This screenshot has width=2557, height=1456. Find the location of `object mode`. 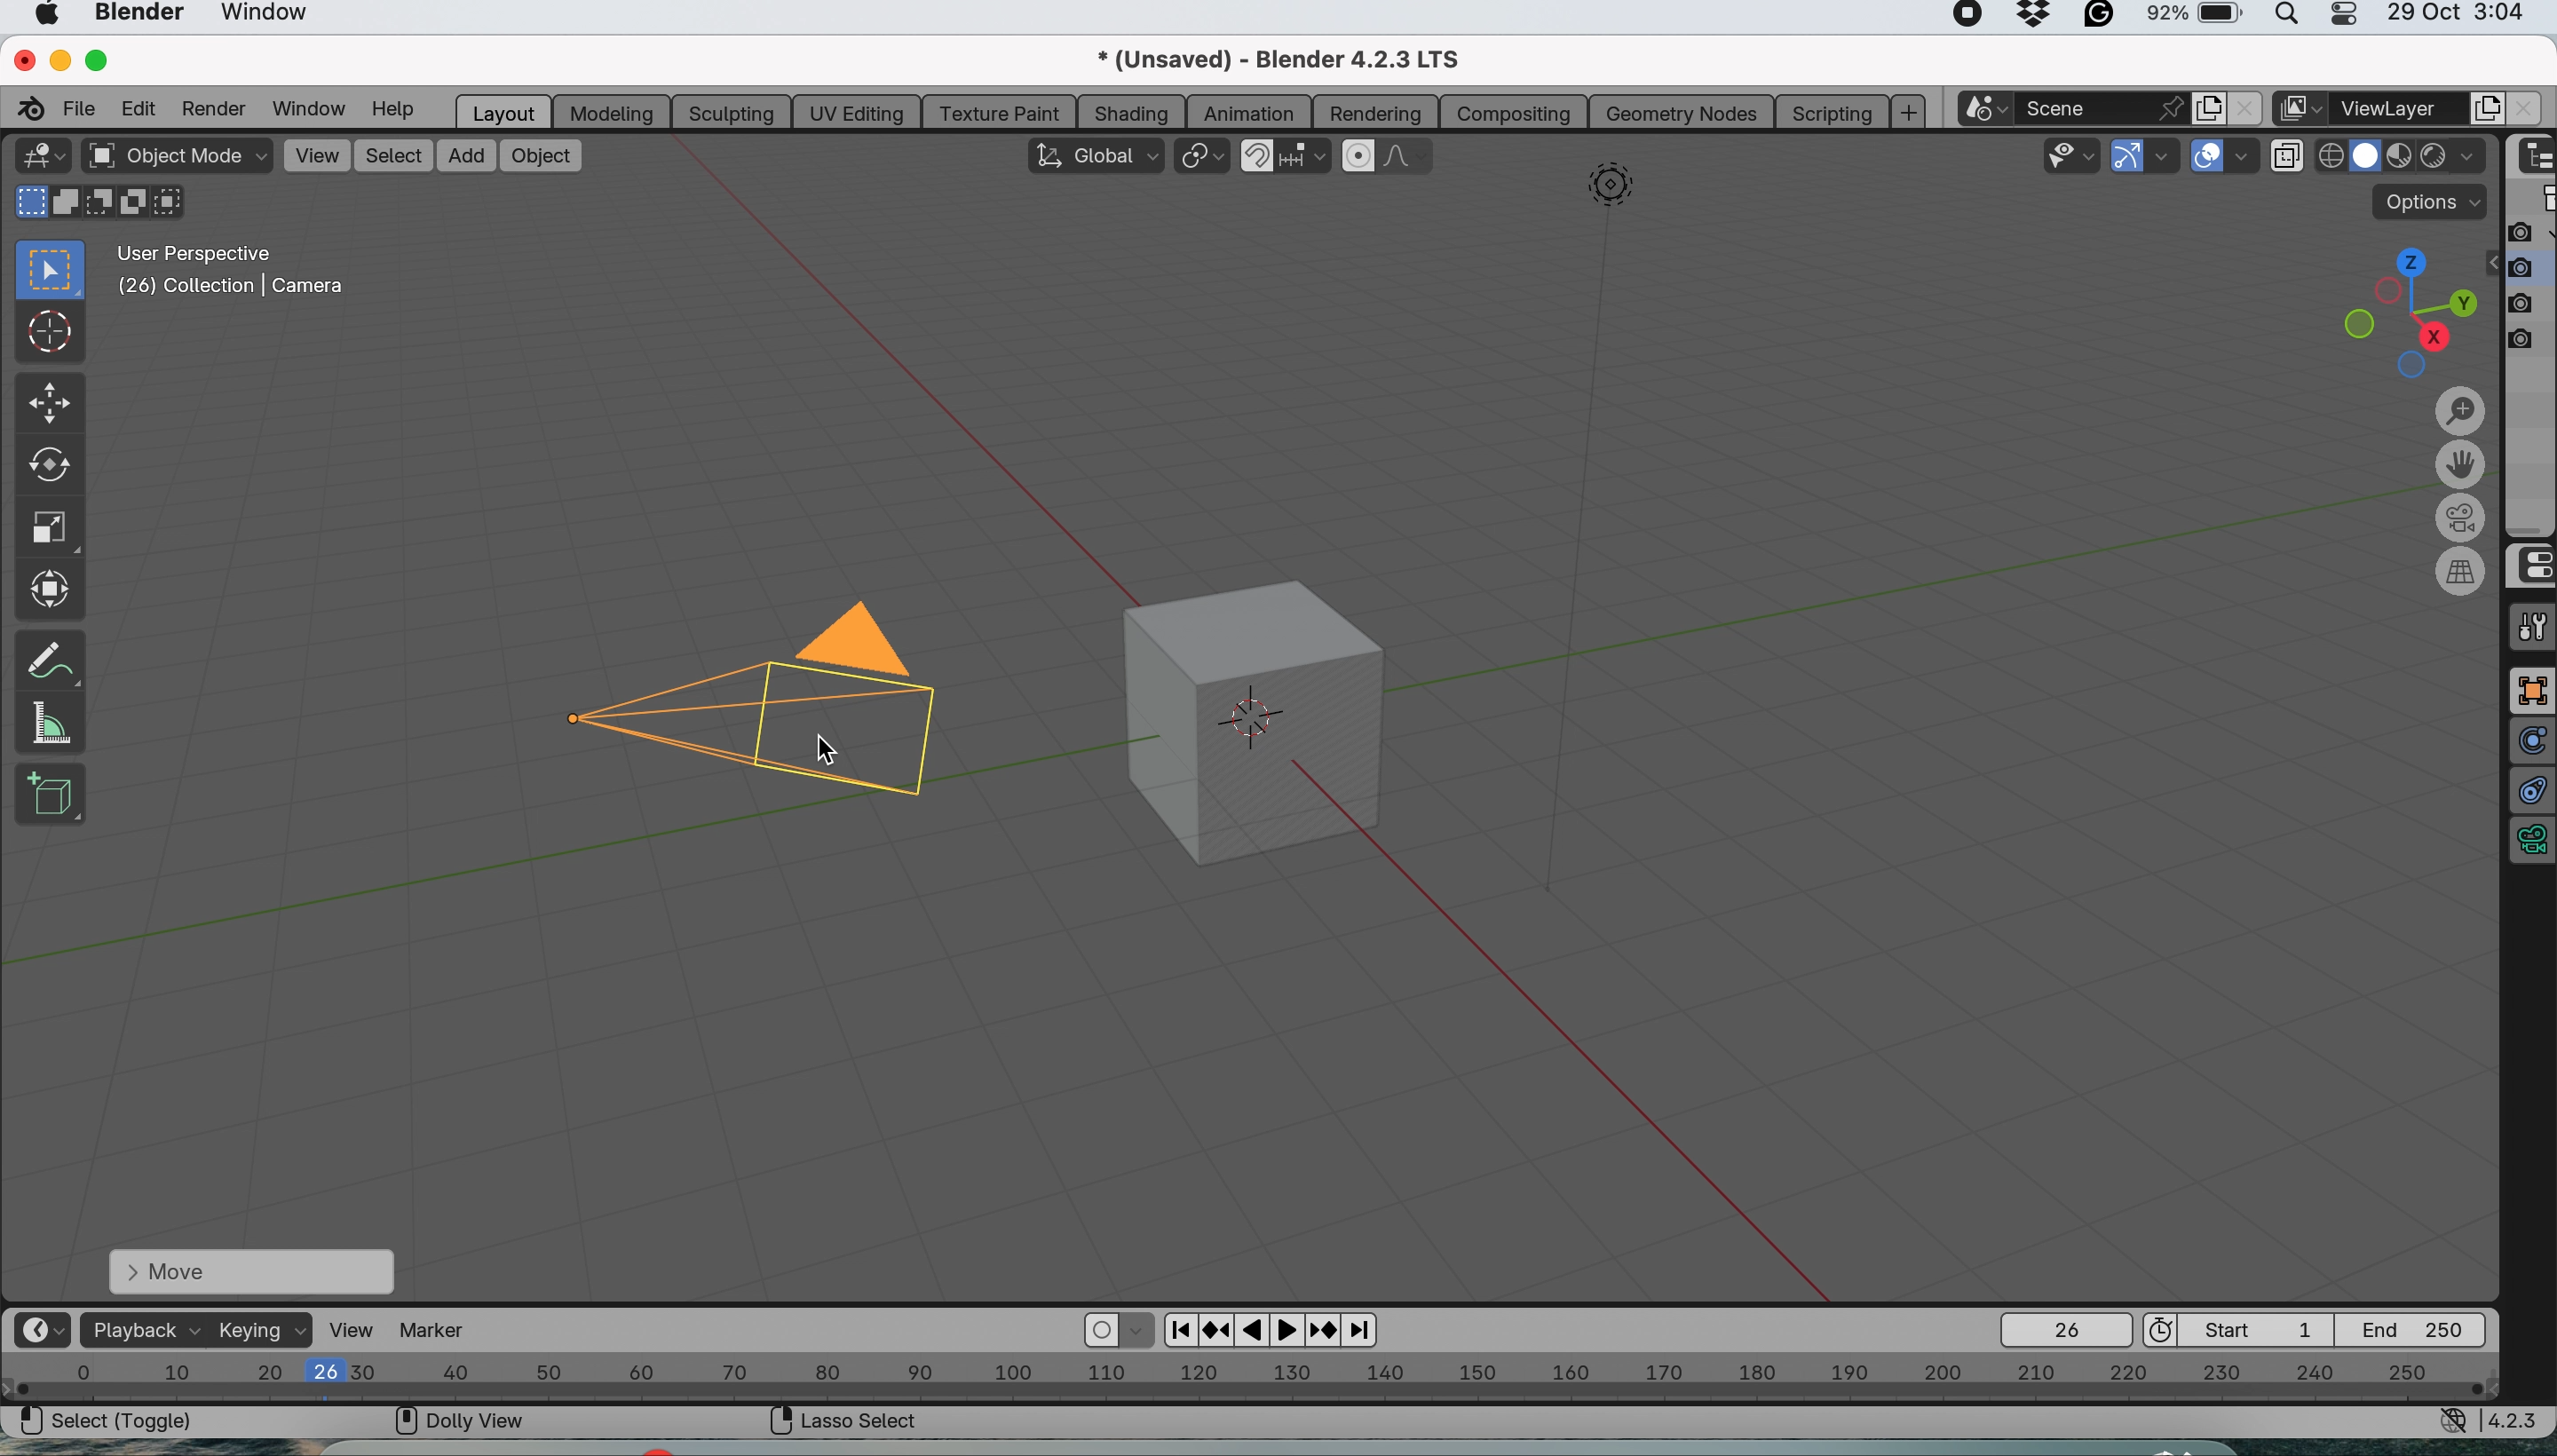

object mode is located at coordinates (175, 158).